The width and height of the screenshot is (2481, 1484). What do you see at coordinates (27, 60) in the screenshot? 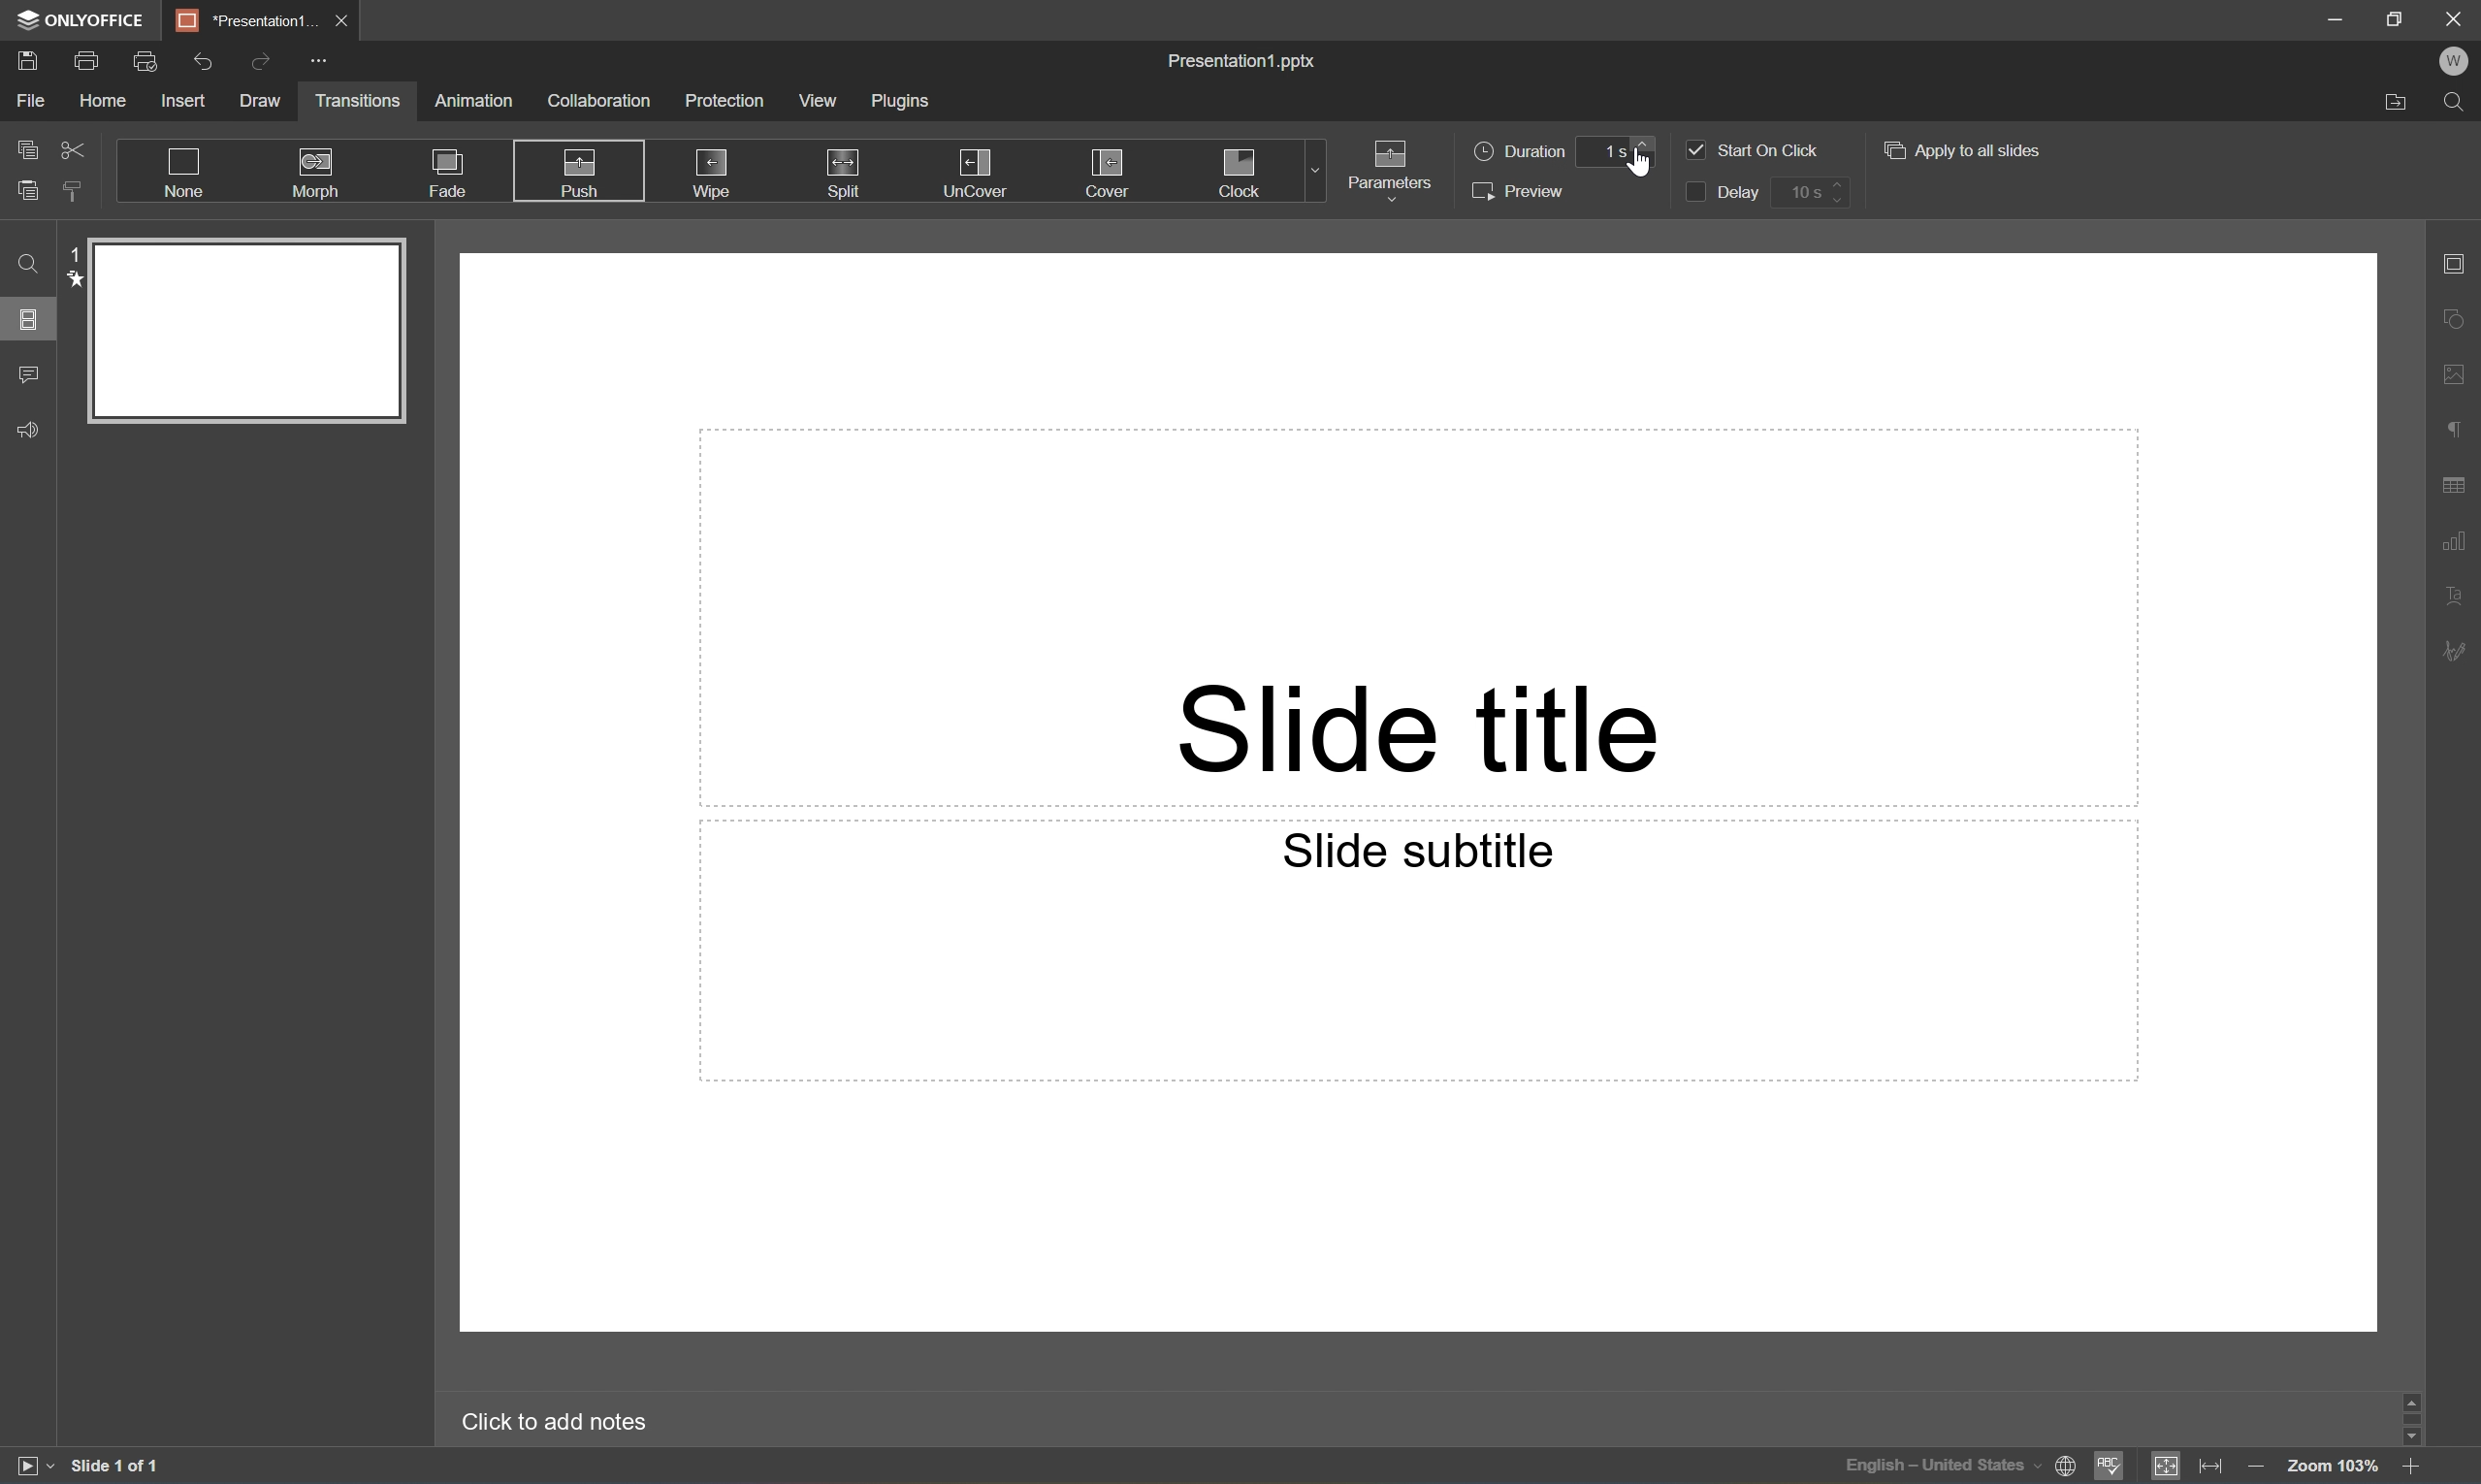
I see `Save` at bounding box center [27, 60].